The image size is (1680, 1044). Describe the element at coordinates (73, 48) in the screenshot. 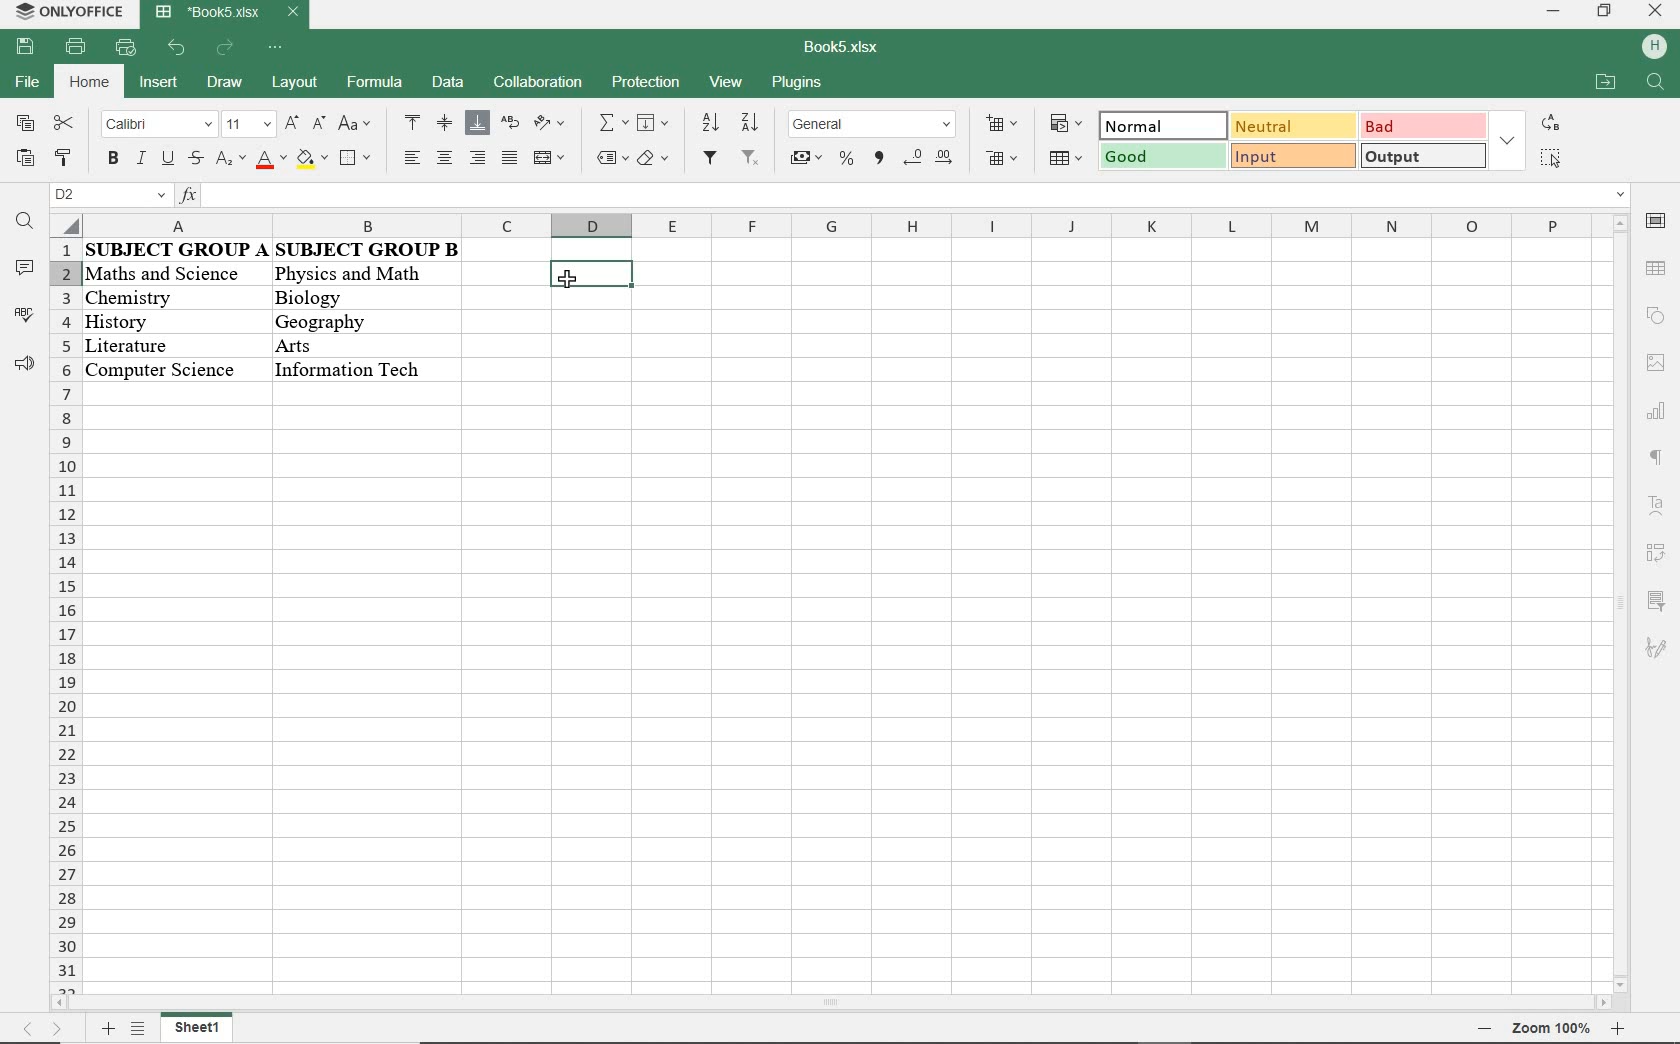

I see `print` at that location.